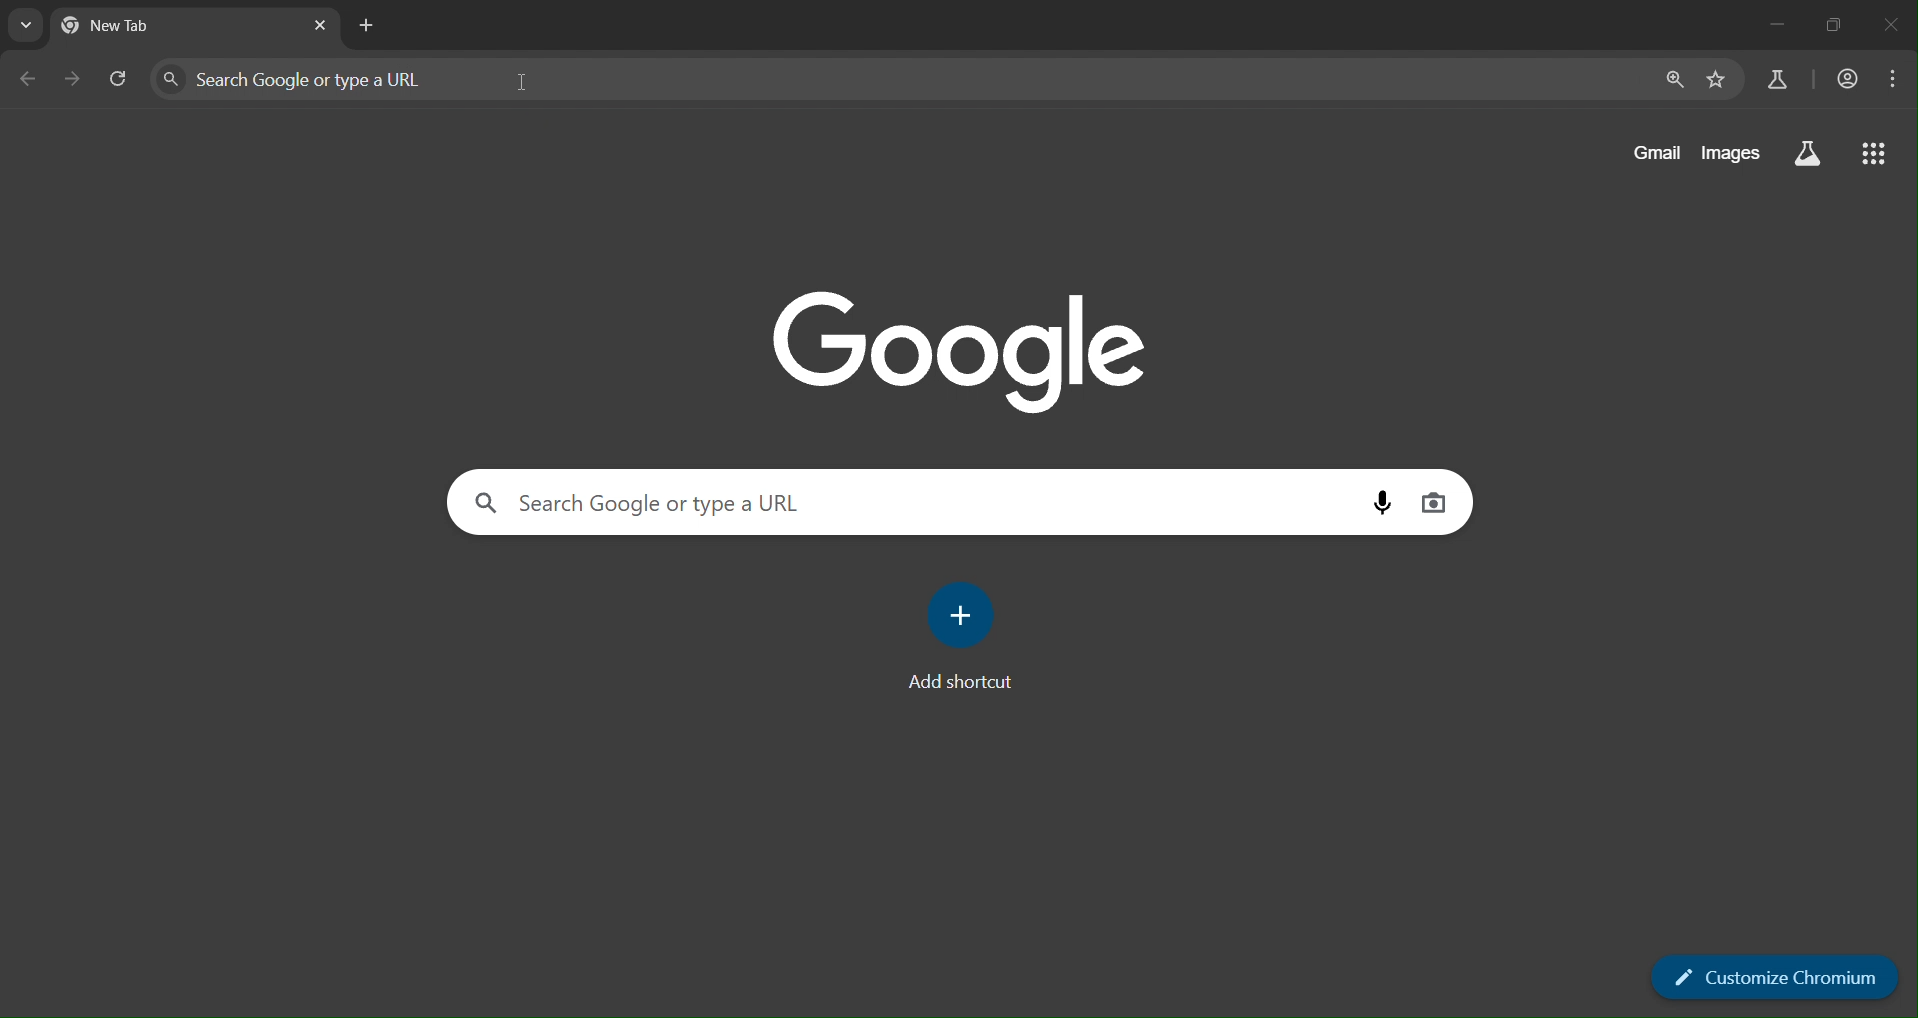 The image size is (1918, 1018). I want to click on search labs, so click(1808, 156).